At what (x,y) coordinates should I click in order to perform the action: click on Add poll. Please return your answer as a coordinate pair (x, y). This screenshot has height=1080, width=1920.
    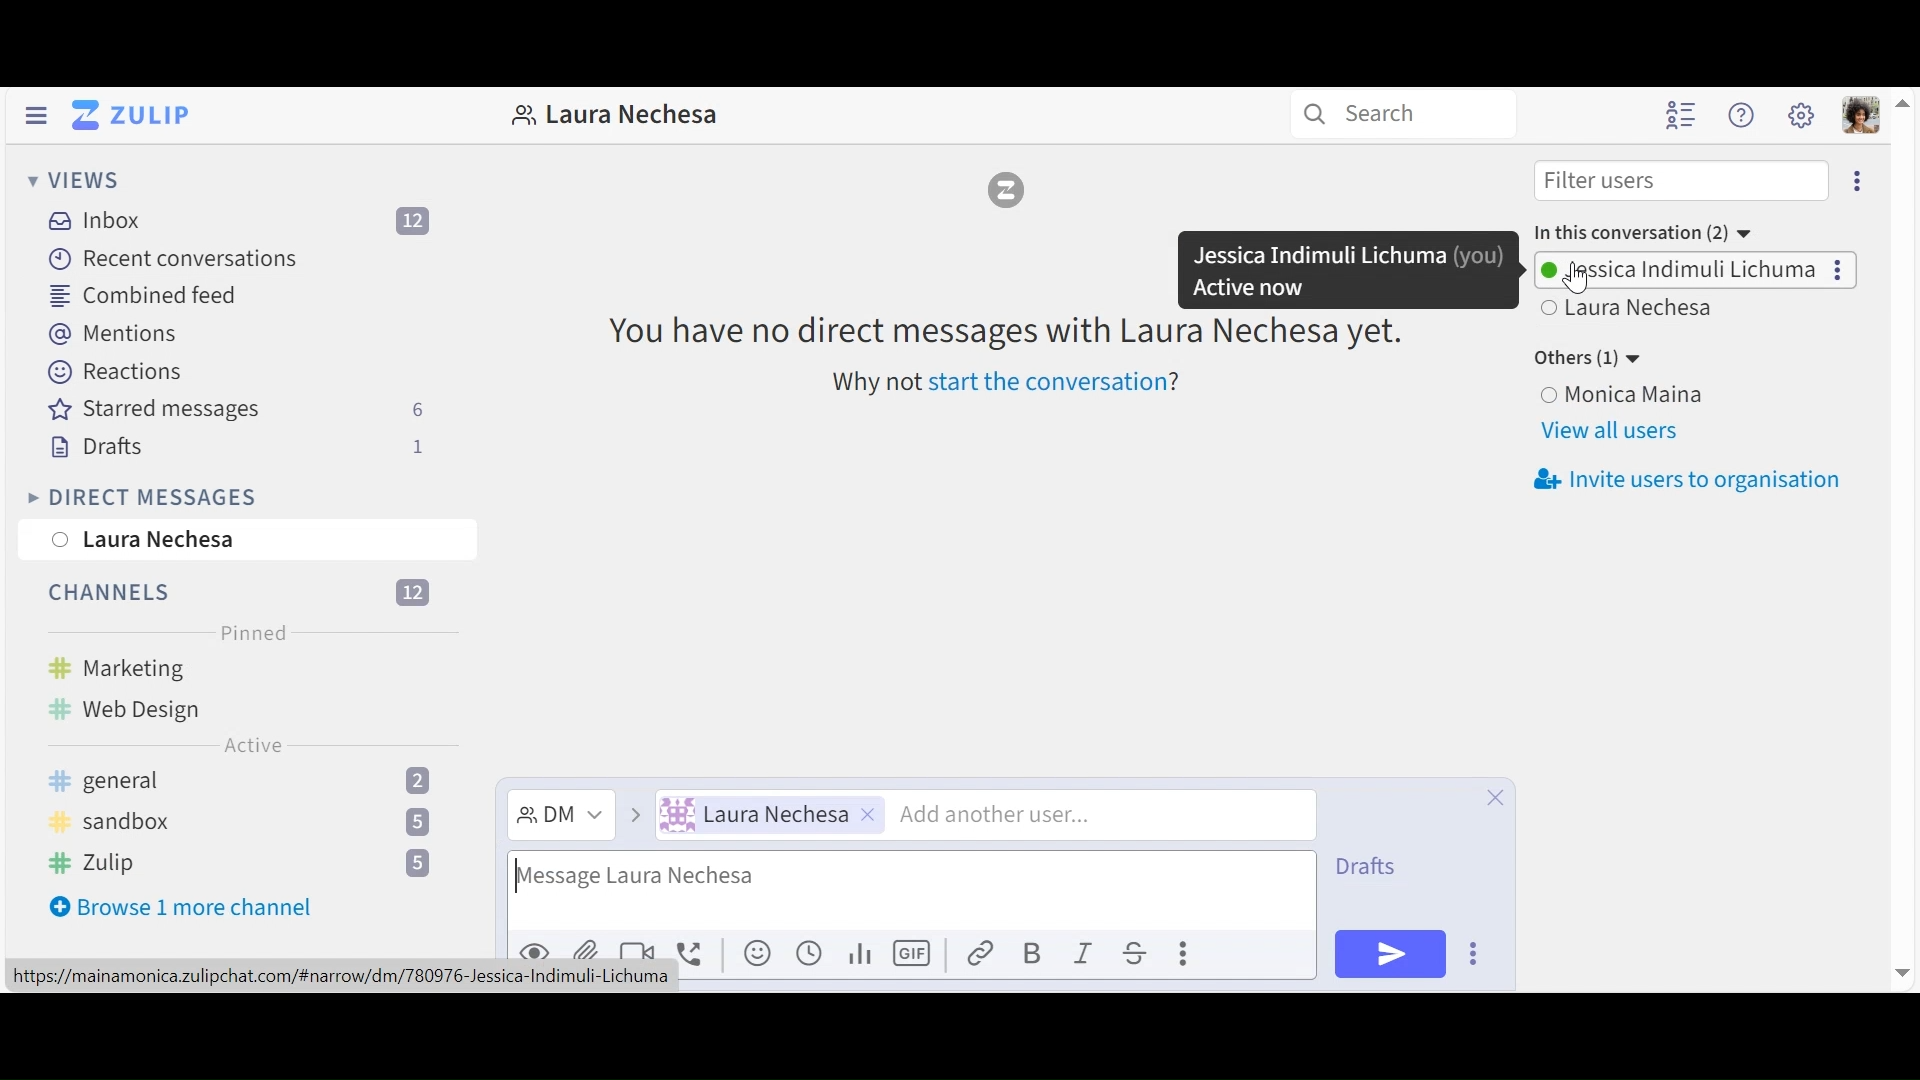
    Looking at the image, I should click on (862, 956).